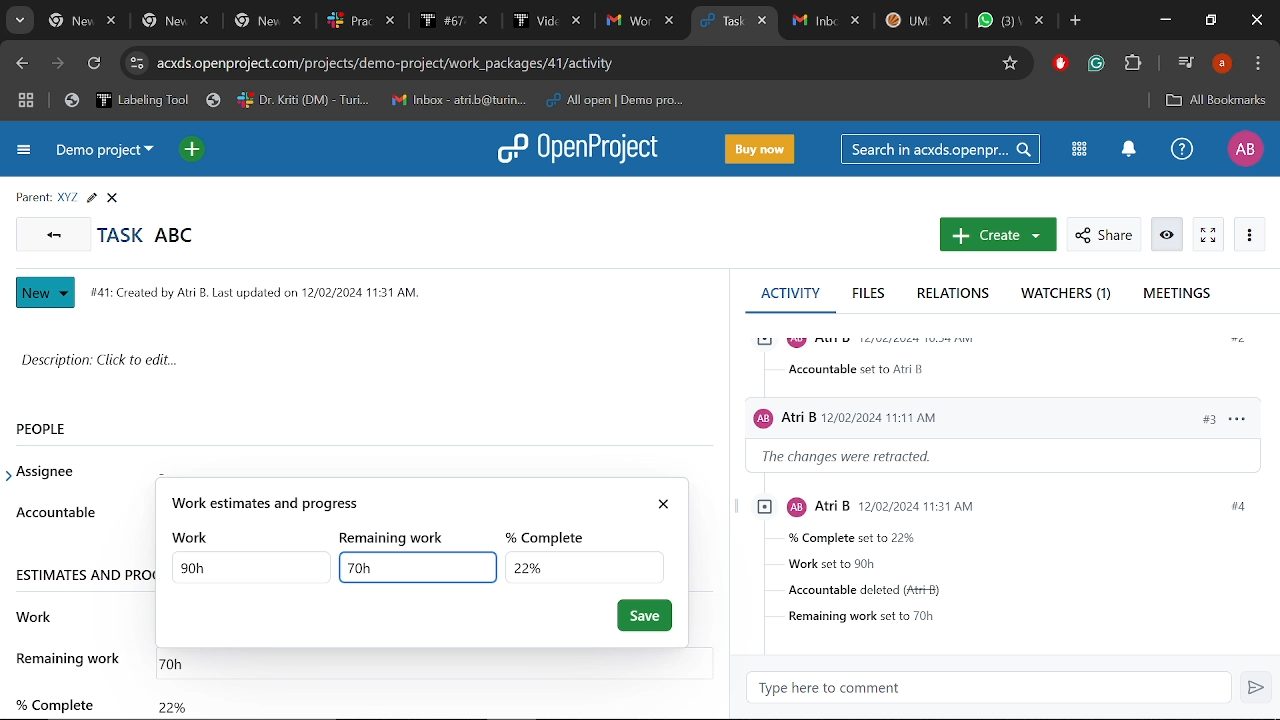 Image resolution: width=1280 pixels, height=720 pixels. I want to click on Go back to all tasks, so click(54, 235).